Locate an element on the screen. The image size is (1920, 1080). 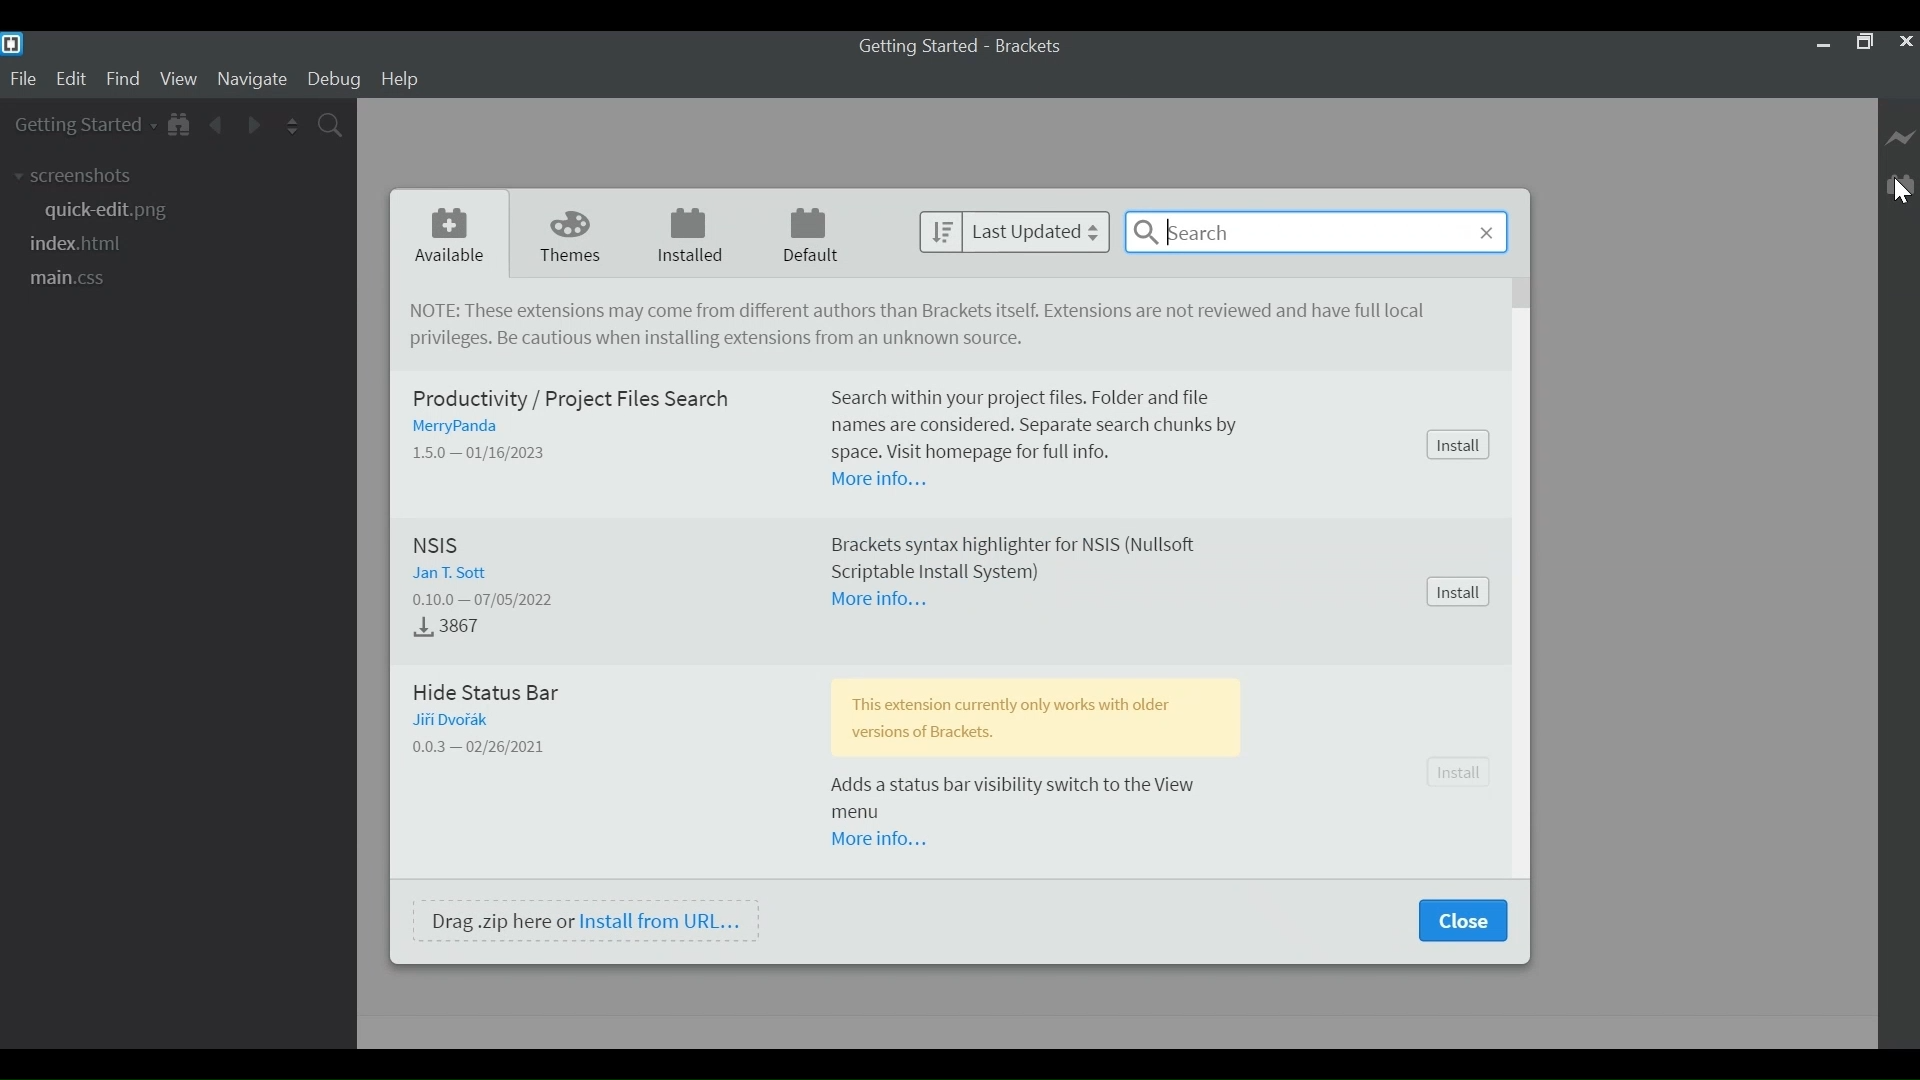
Find in Files is located at coordinates (332, 126).